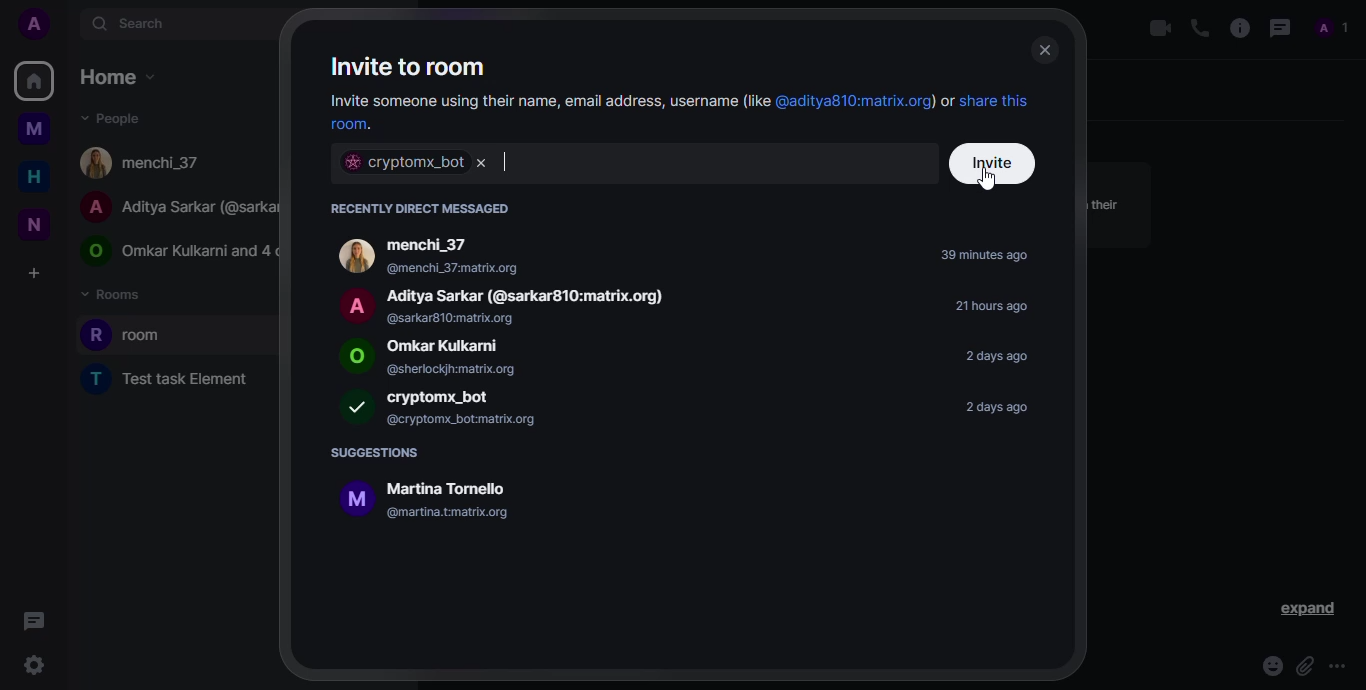  I want to click on room, so click(129, 331).